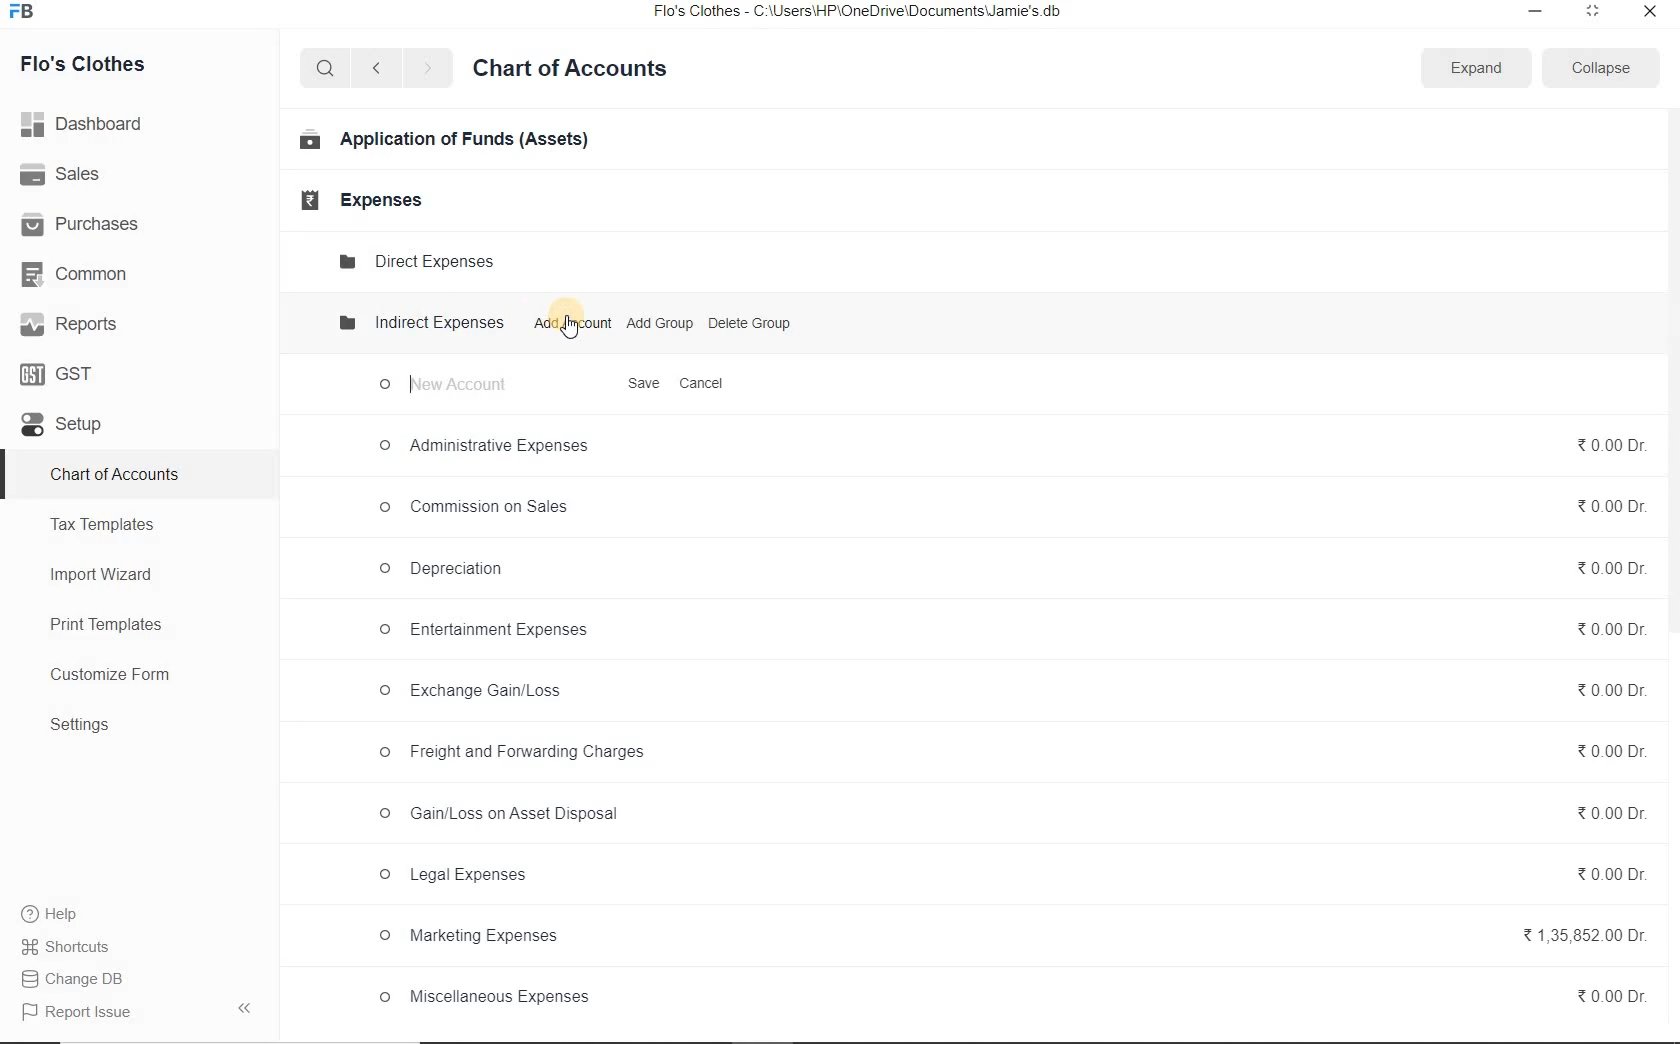  Describe the element at coordinates (26, 13) in the screenshot. I see `frappe books logo` at that location.